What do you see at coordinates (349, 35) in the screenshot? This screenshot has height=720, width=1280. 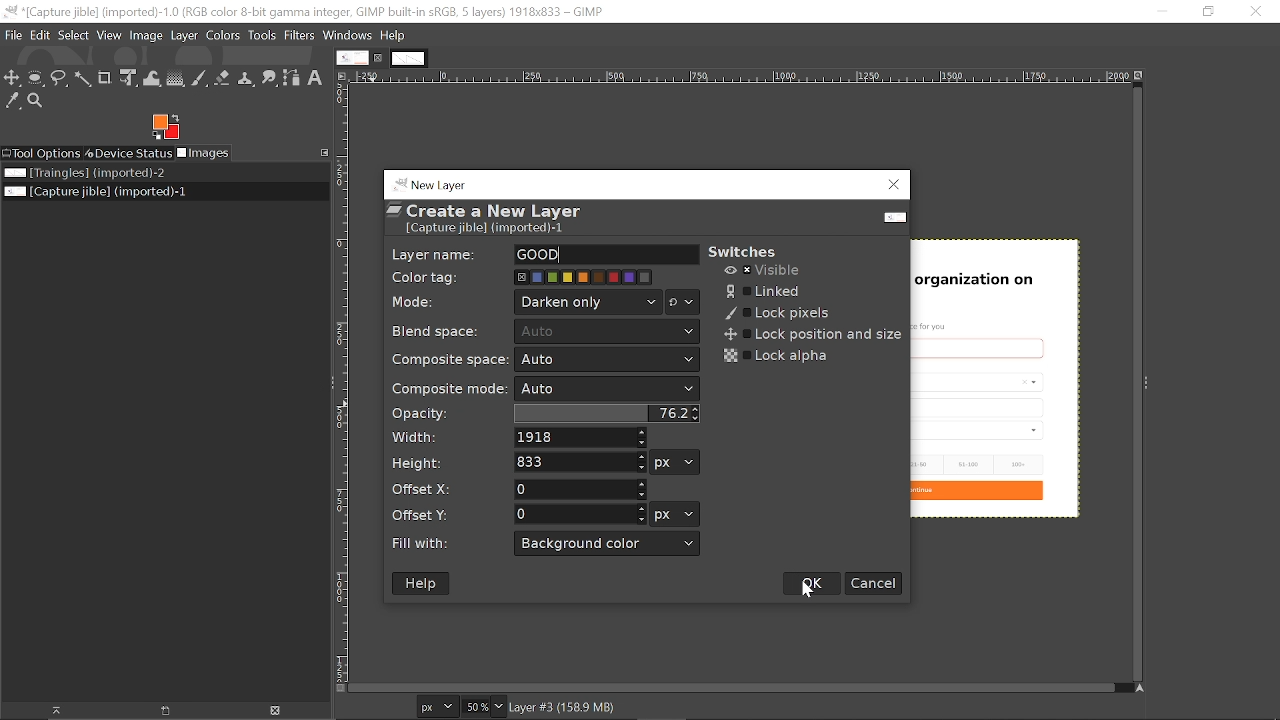 I see `Window` at bounding box center [349, 35].